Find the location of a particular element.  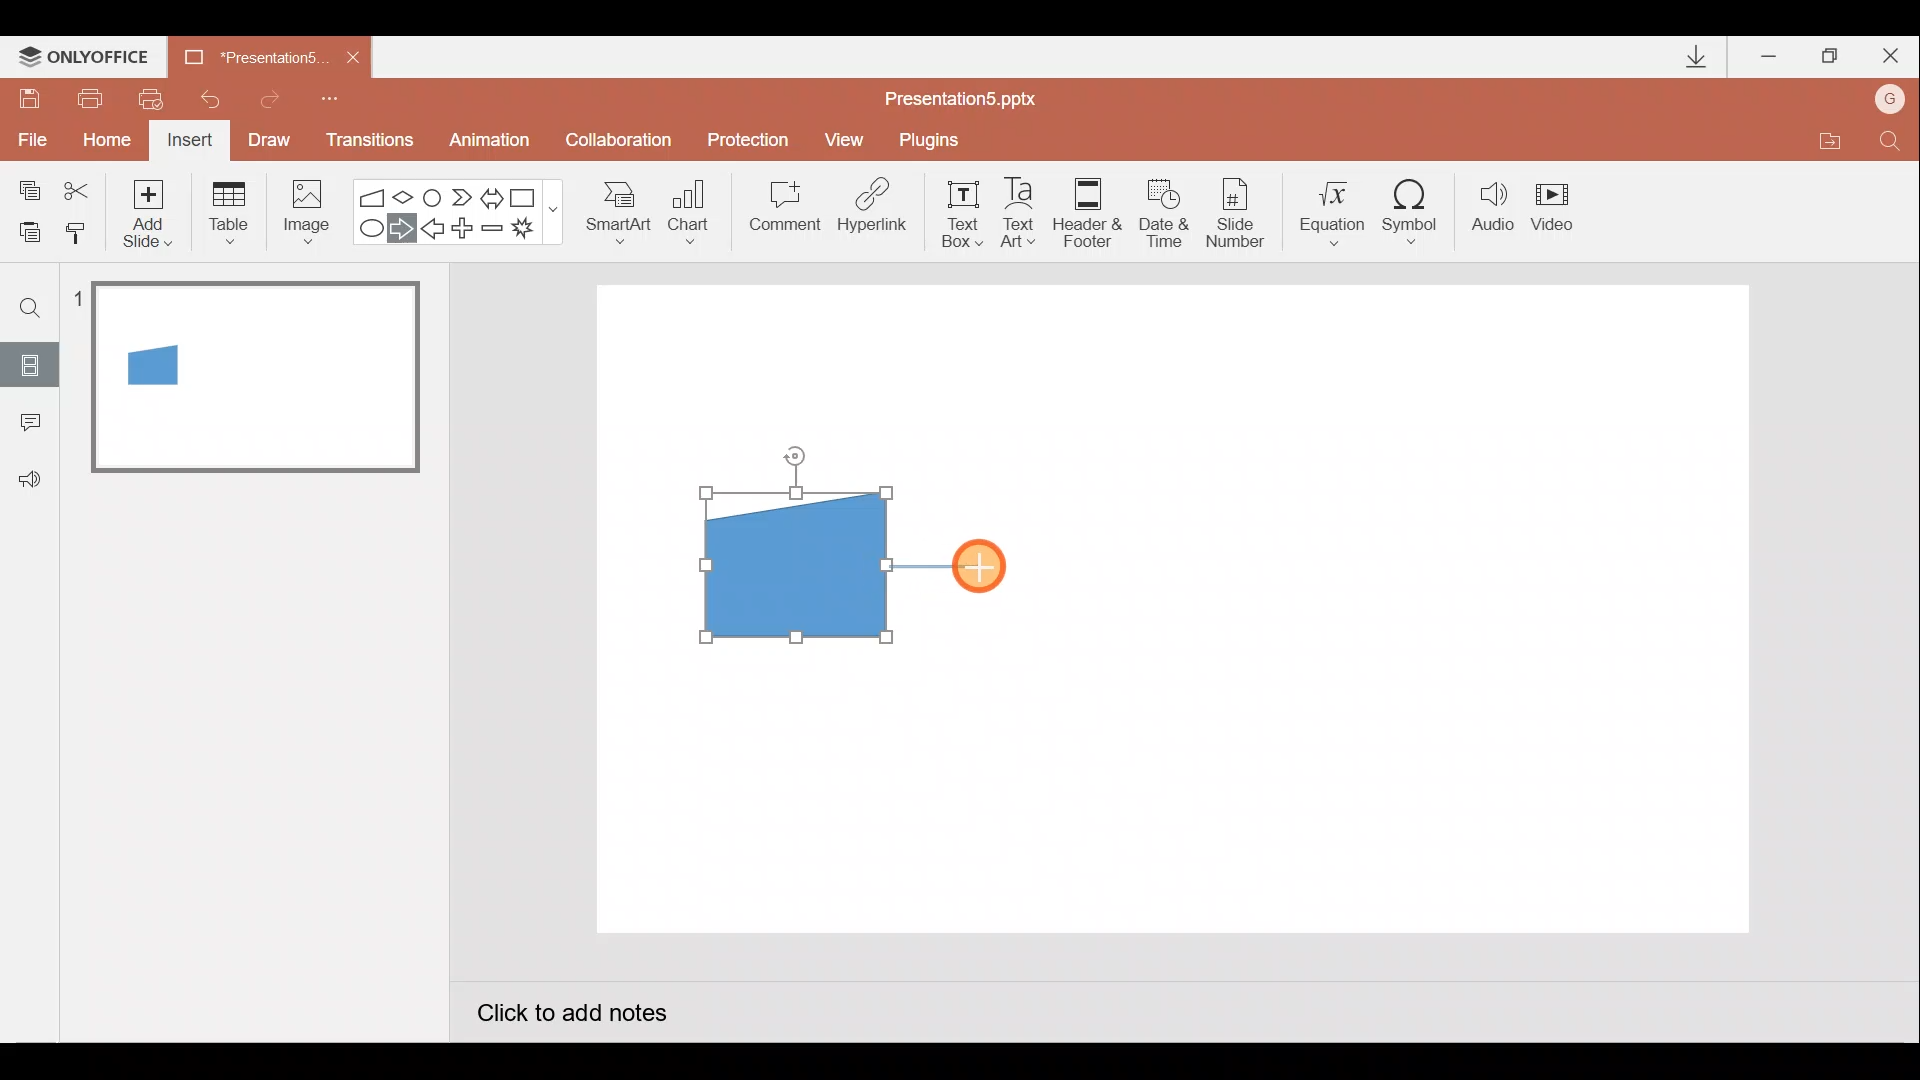

Explosion 1 is located at coordinates (535, 231).